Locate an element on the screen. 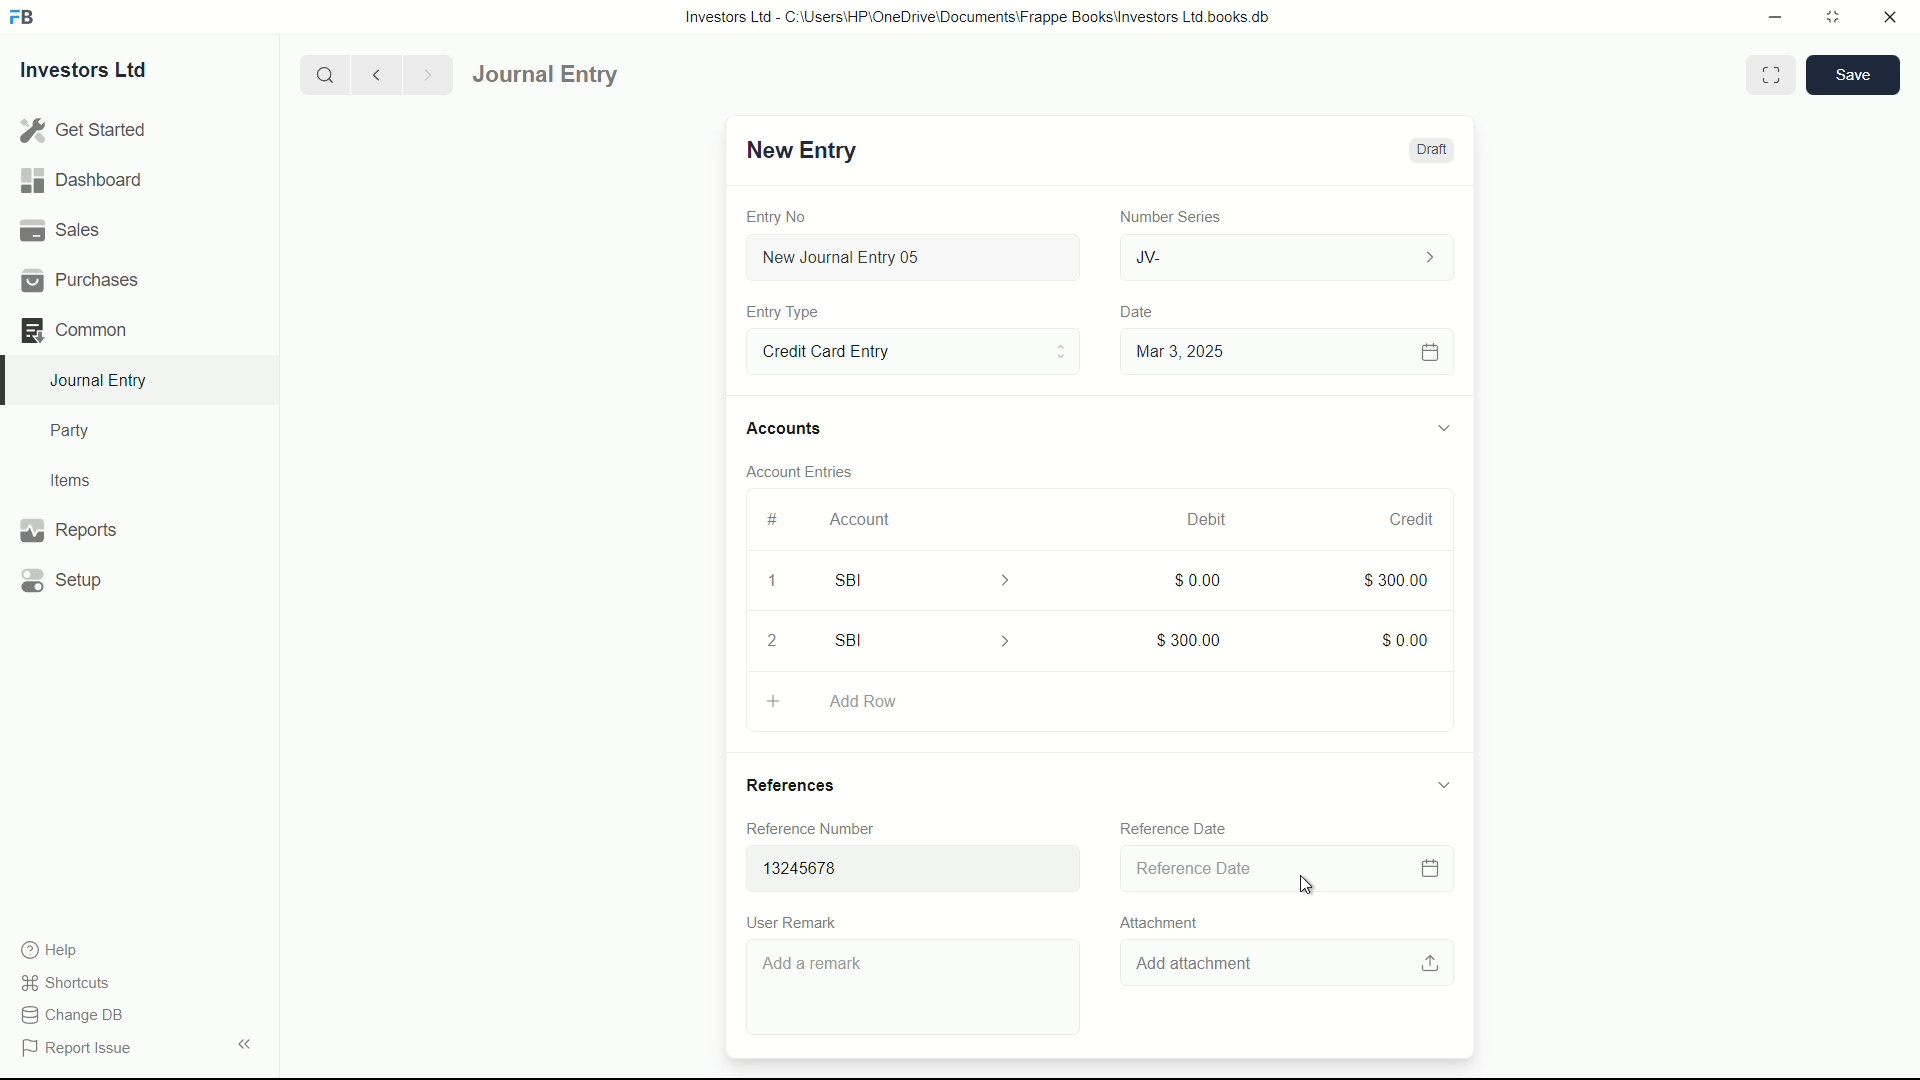 The width and height of the screenshot is (1920, 1080). minimize is located at coordinates (1770, 15).